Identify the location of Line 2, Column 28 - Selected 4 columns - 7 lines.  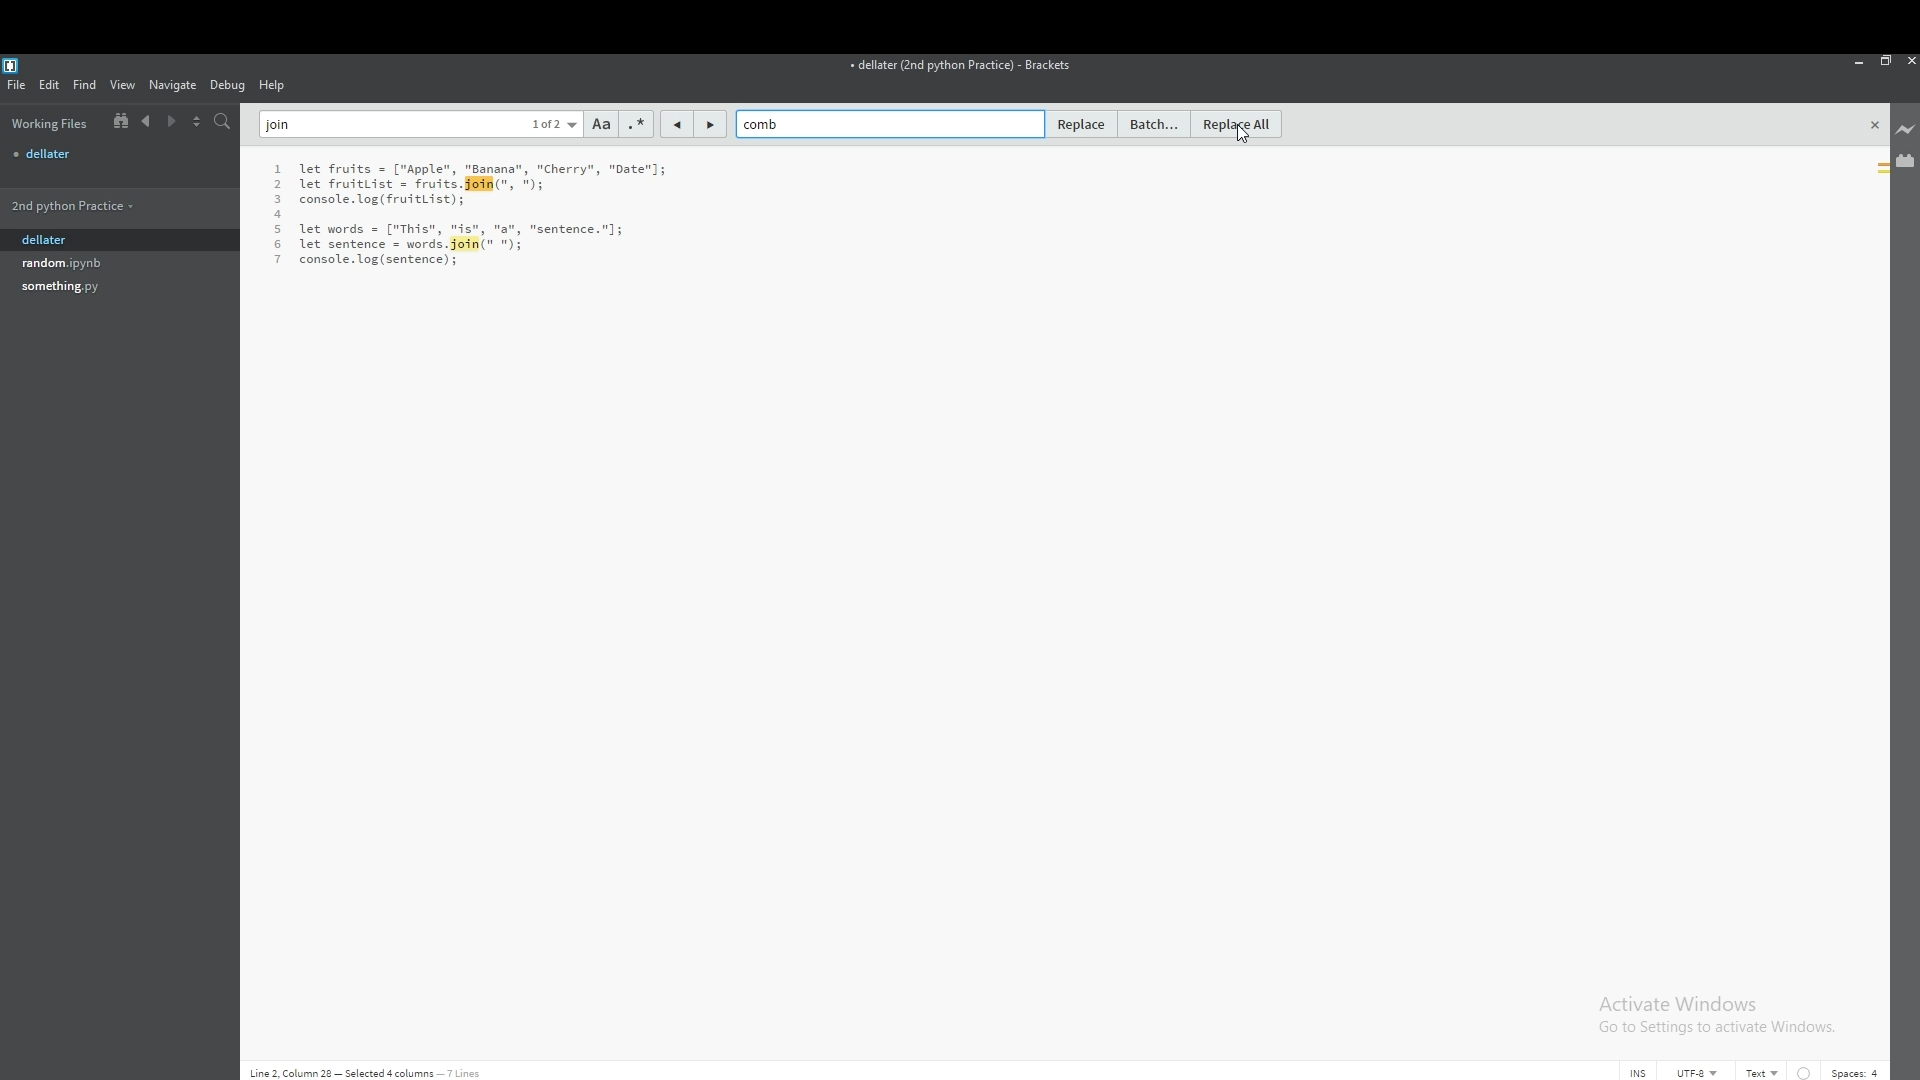
(391, 1072).